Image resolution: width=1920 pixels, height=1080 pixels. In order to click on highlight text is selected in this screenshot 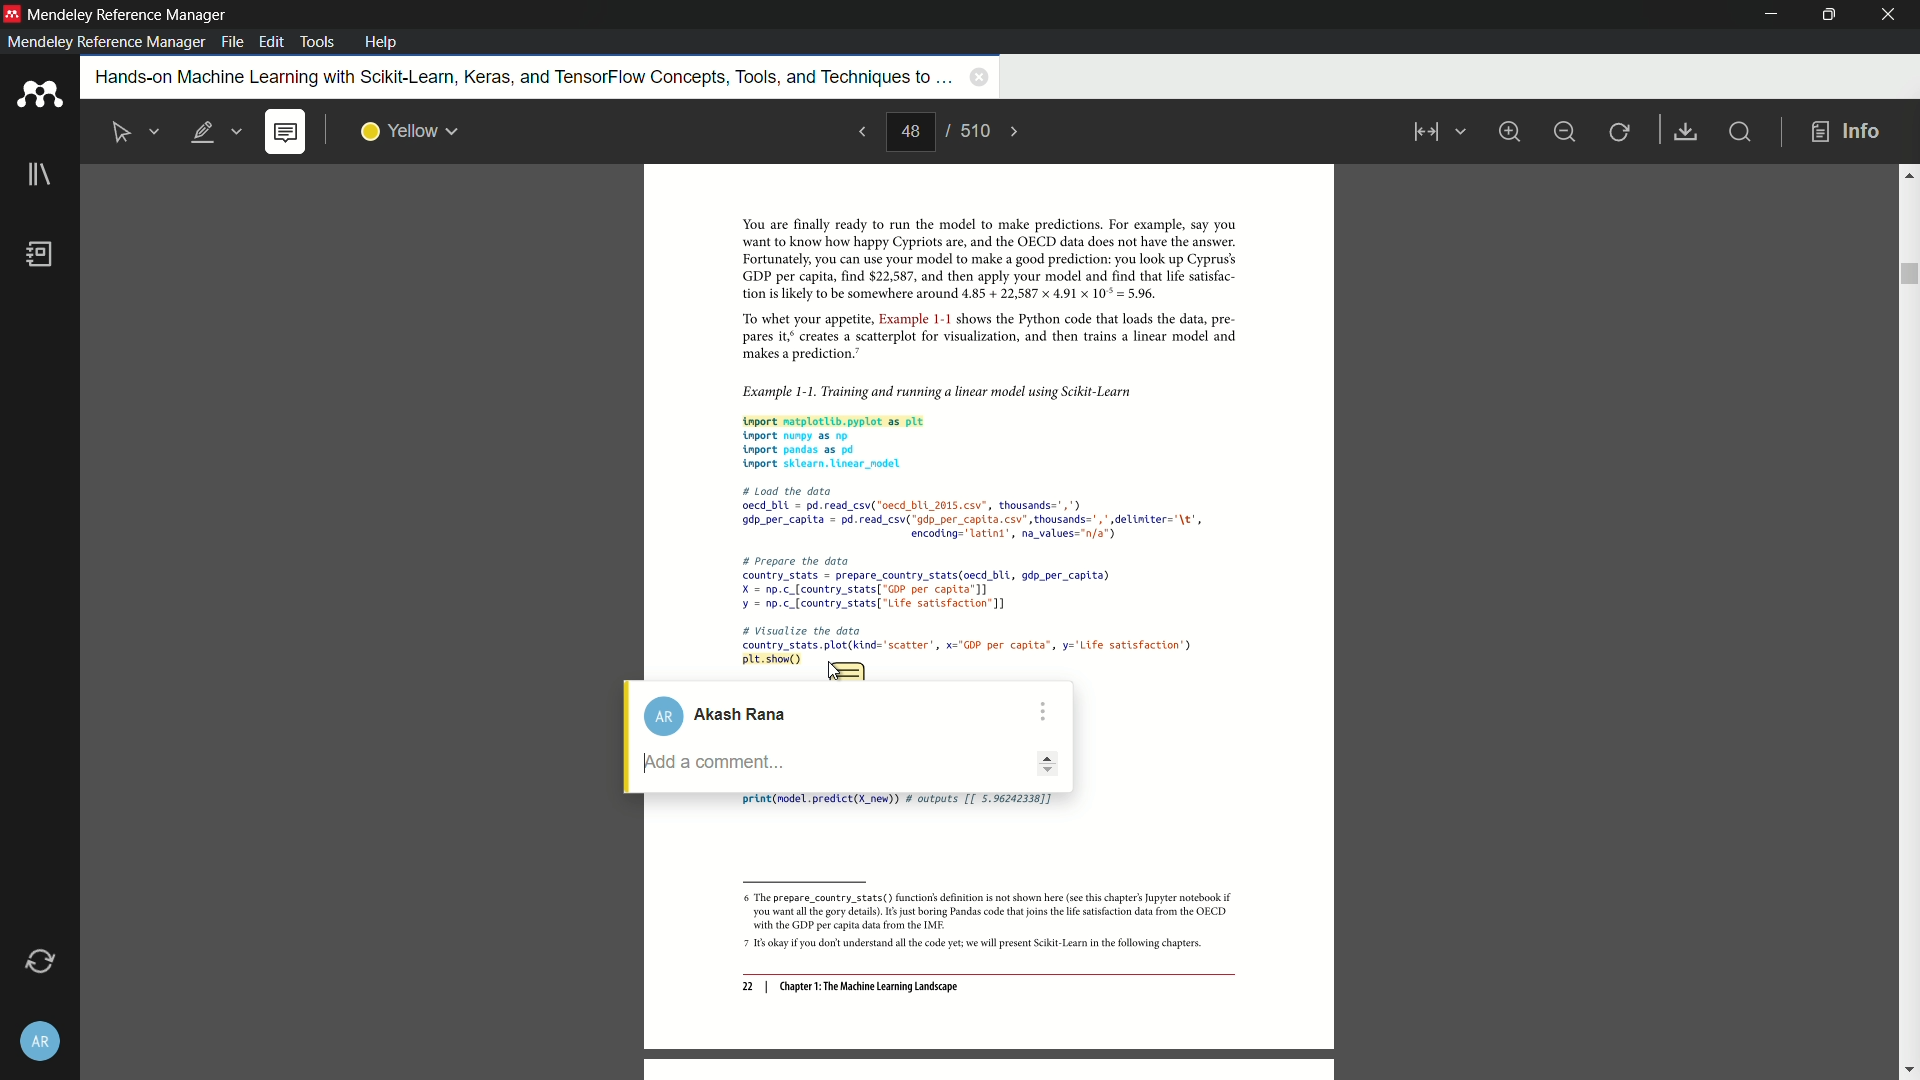, I will do `click(215, 133)`.